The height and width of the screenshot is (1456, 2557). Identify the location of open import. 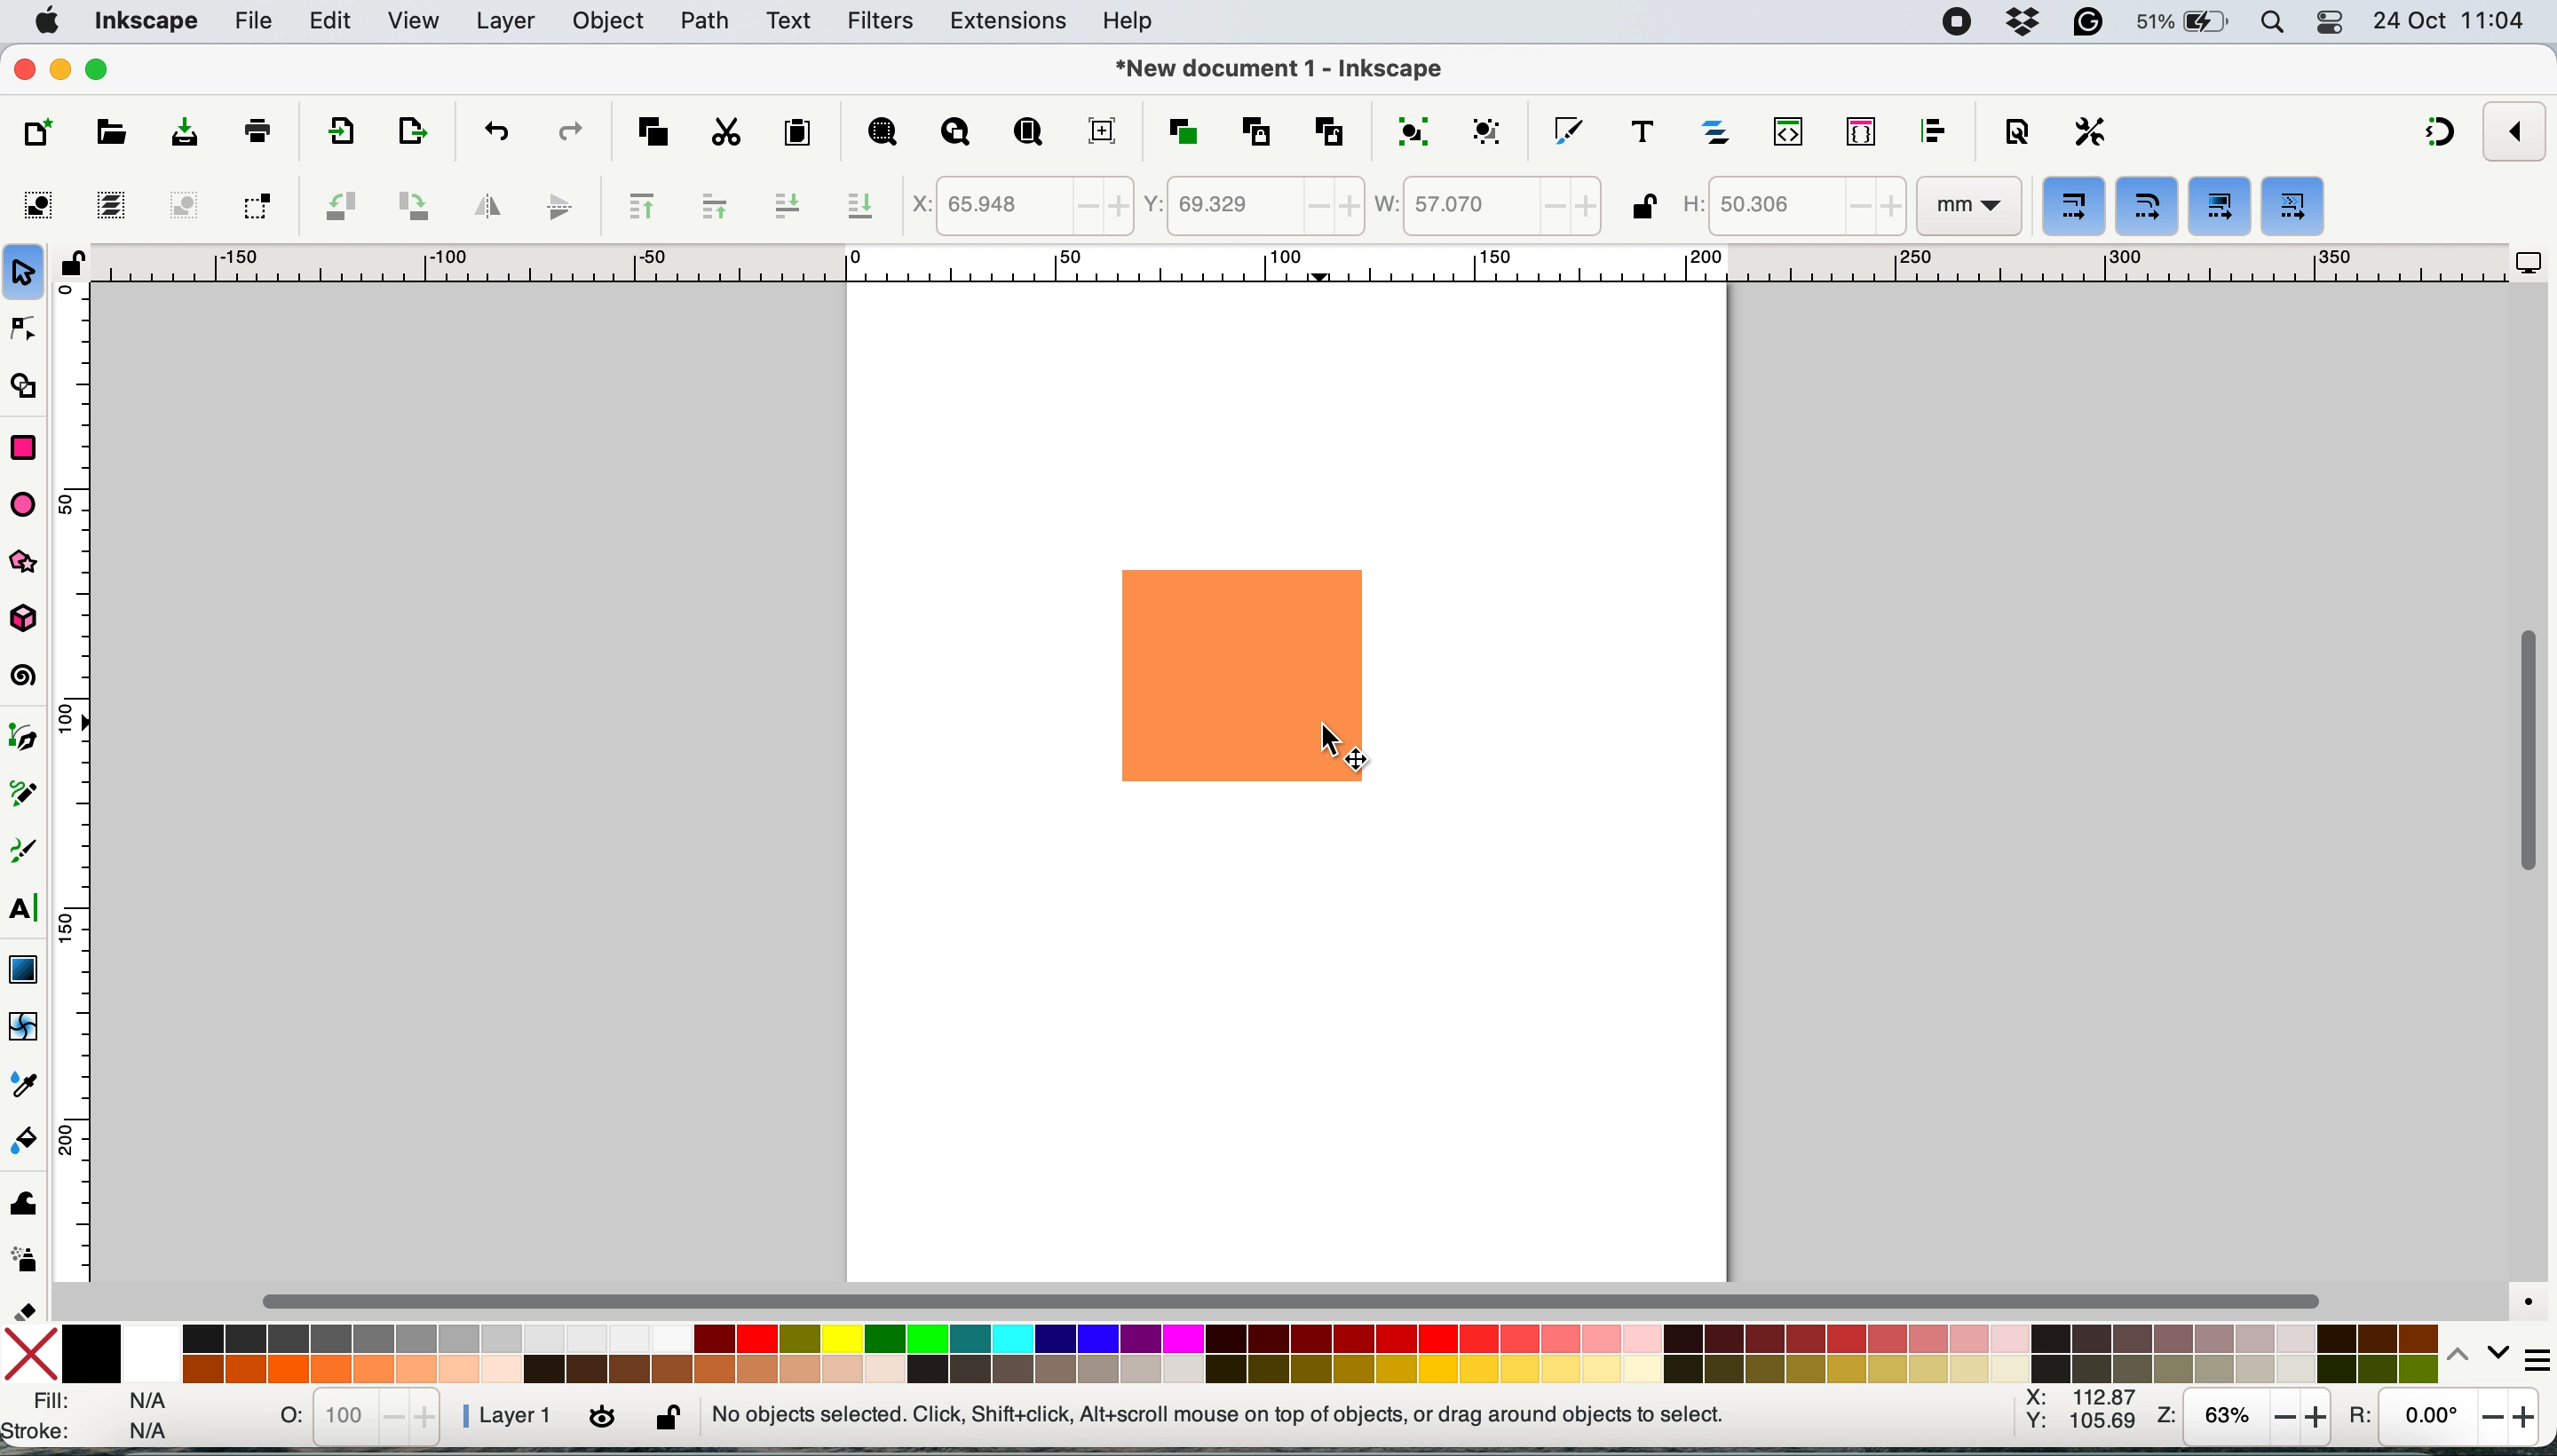
(411, 131).